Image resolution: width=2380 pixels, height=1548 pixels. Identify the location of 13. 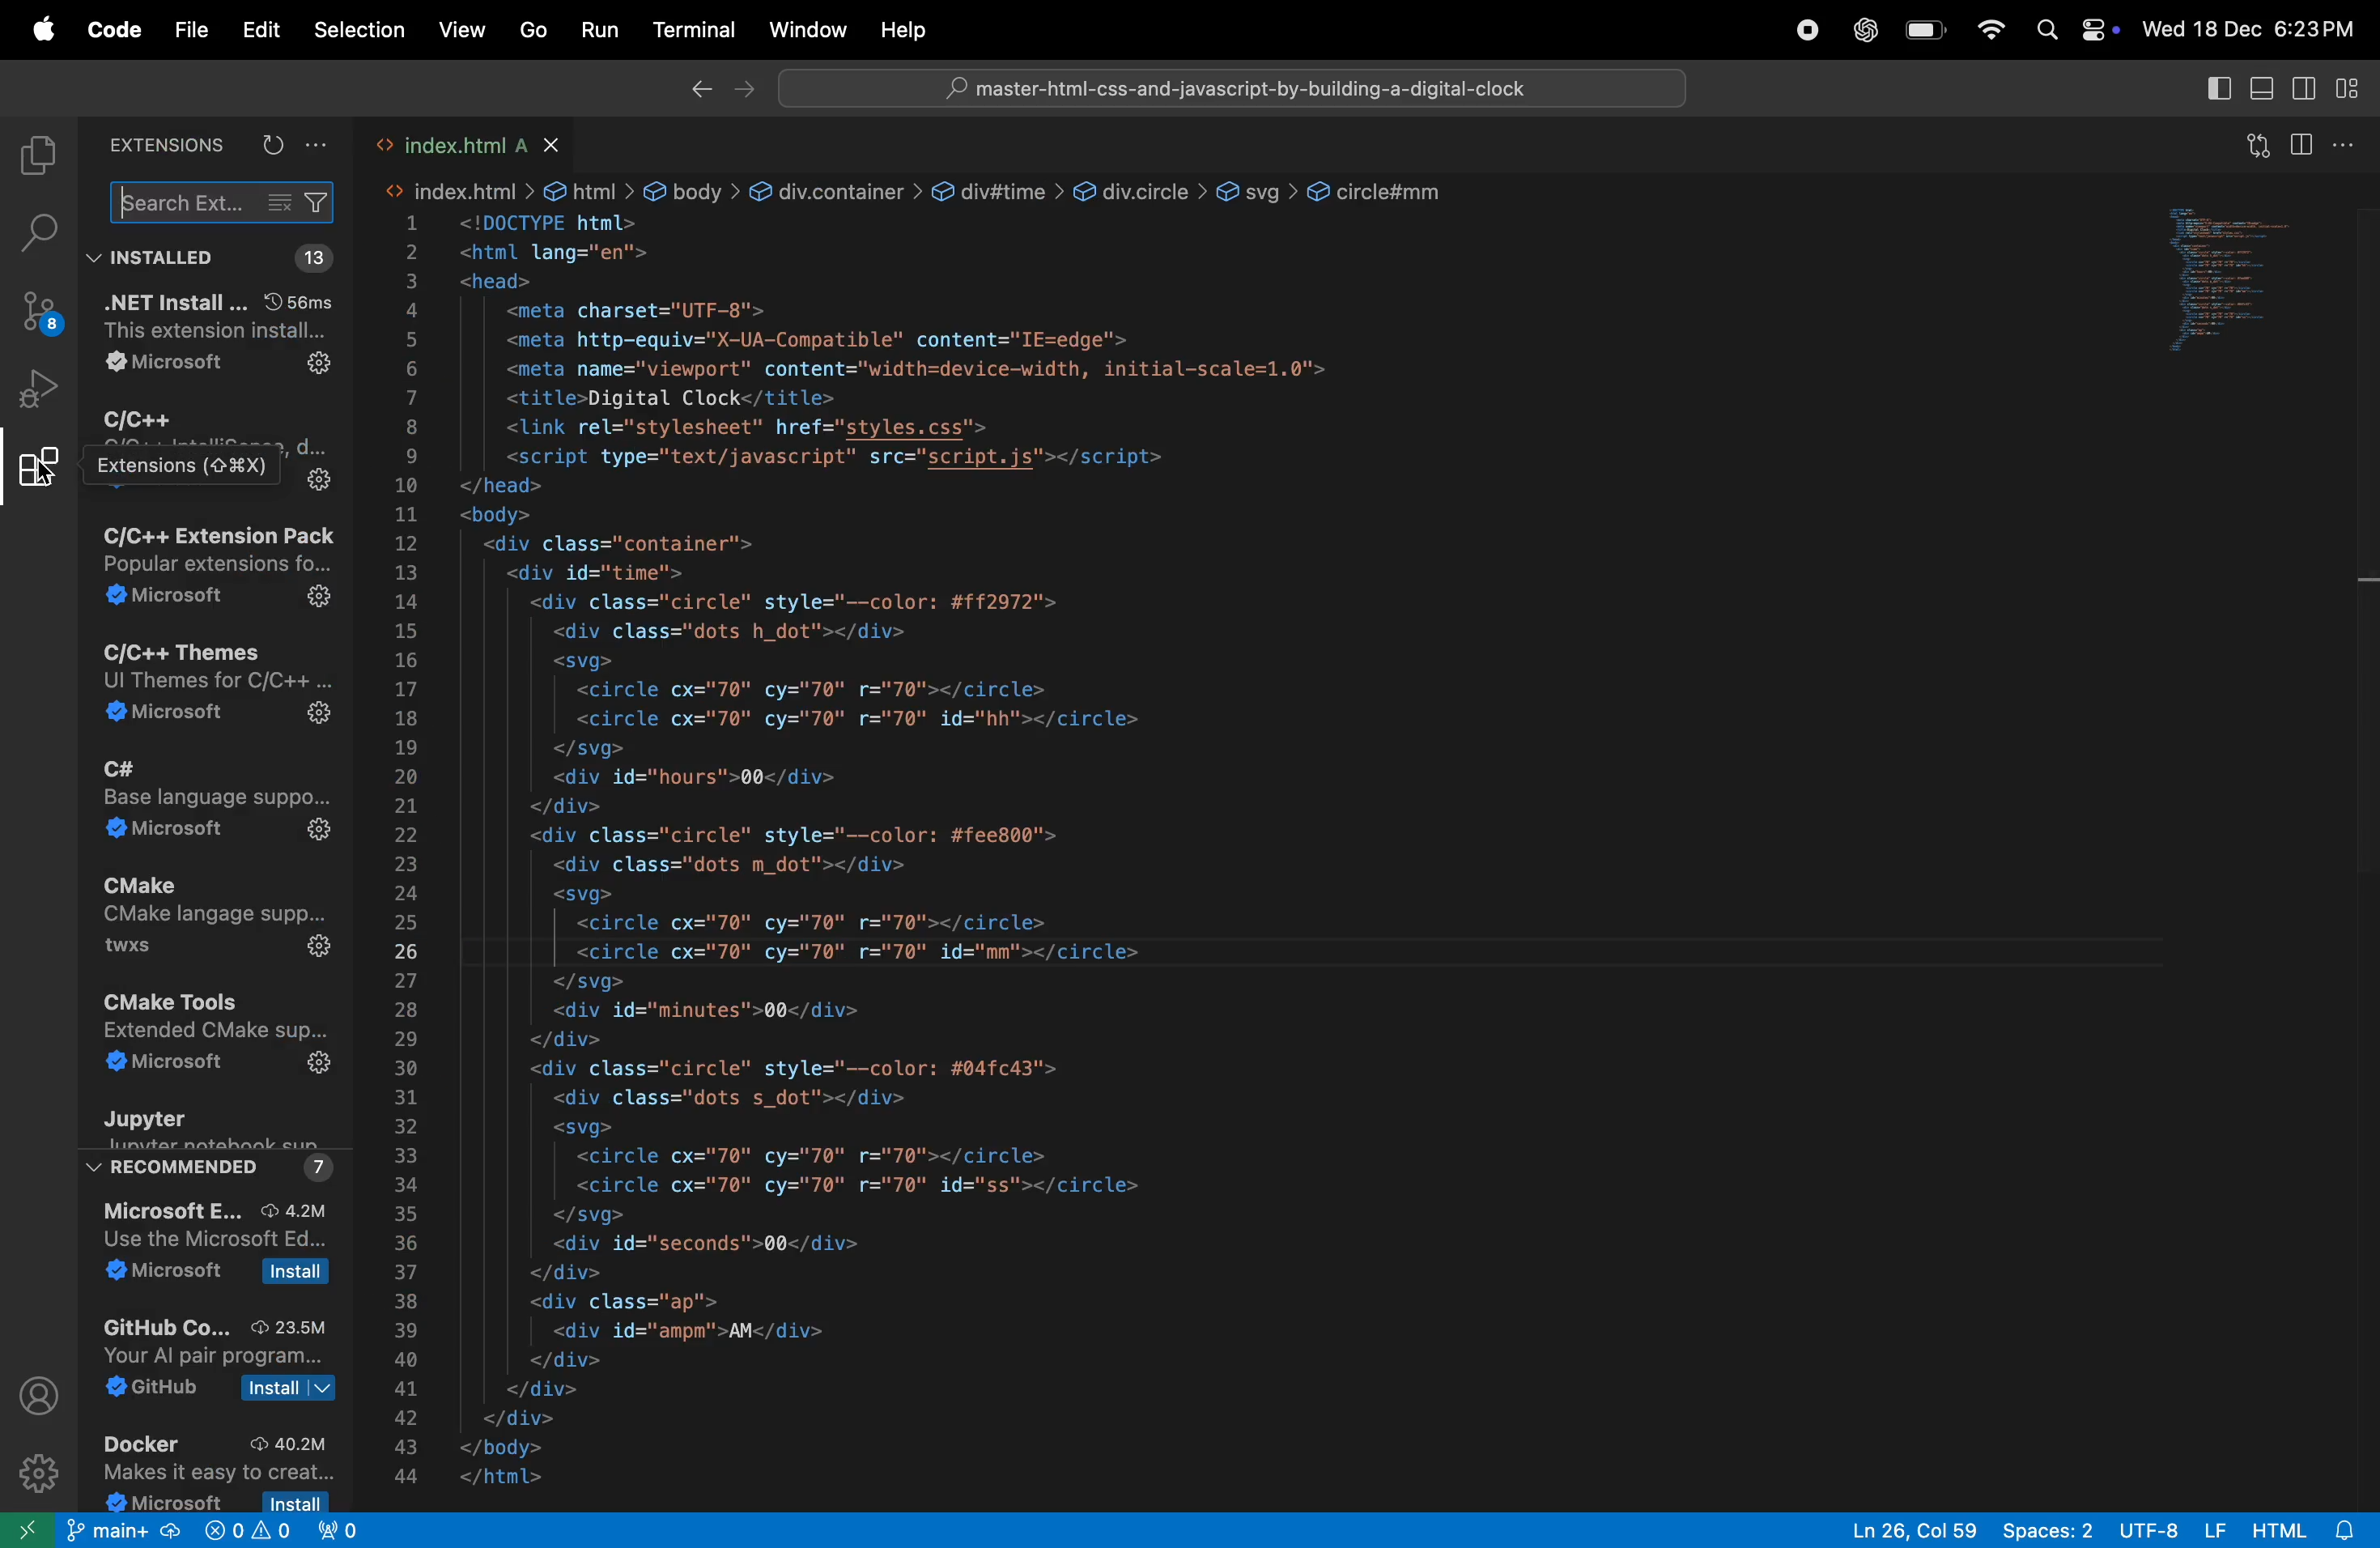
(326, 255).